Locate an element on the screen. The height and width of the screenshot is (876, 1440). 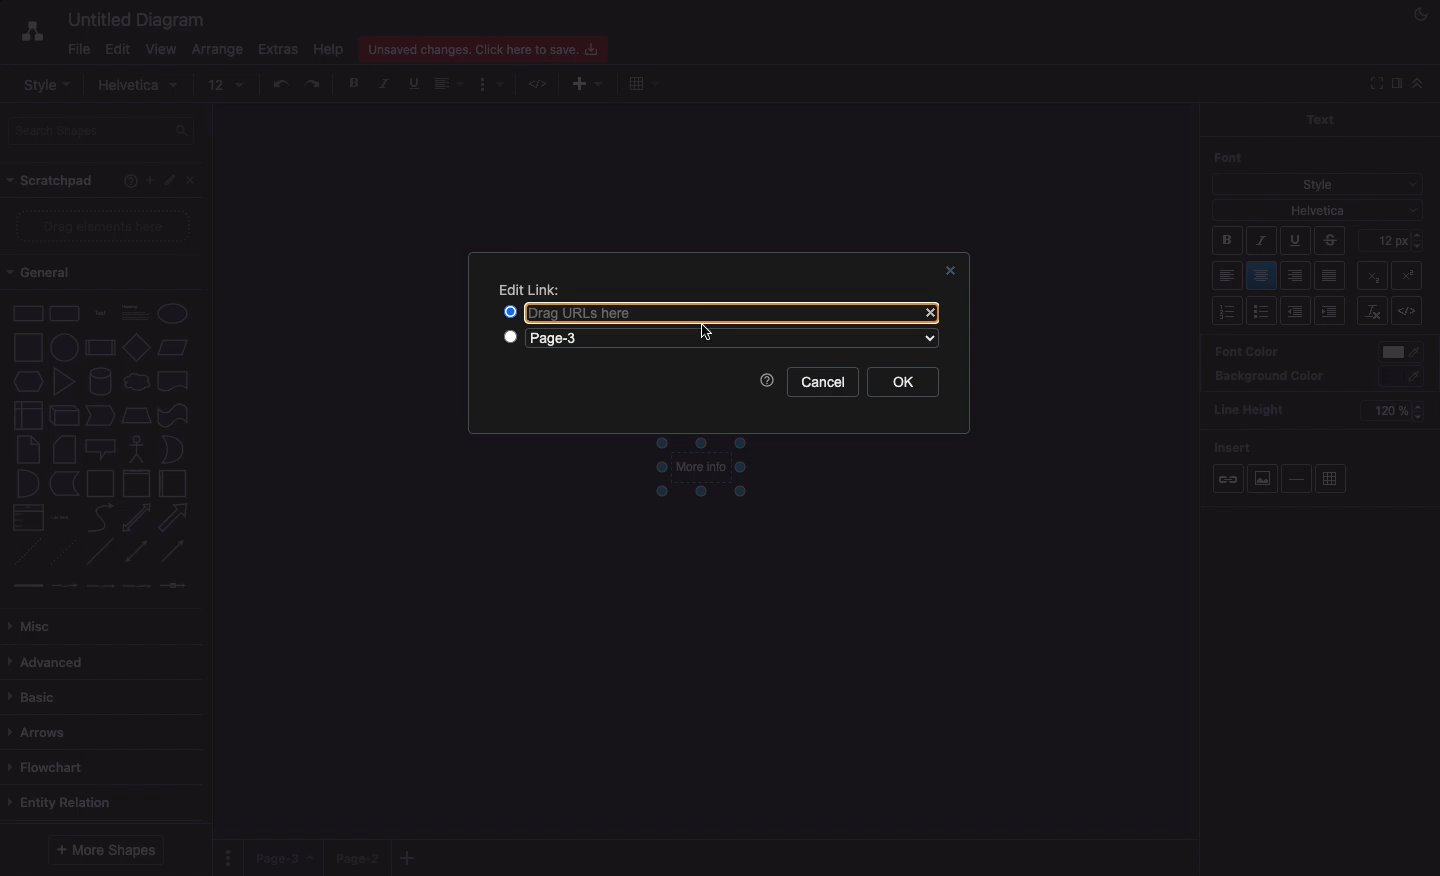
12 is located at coordinates (227, 85).